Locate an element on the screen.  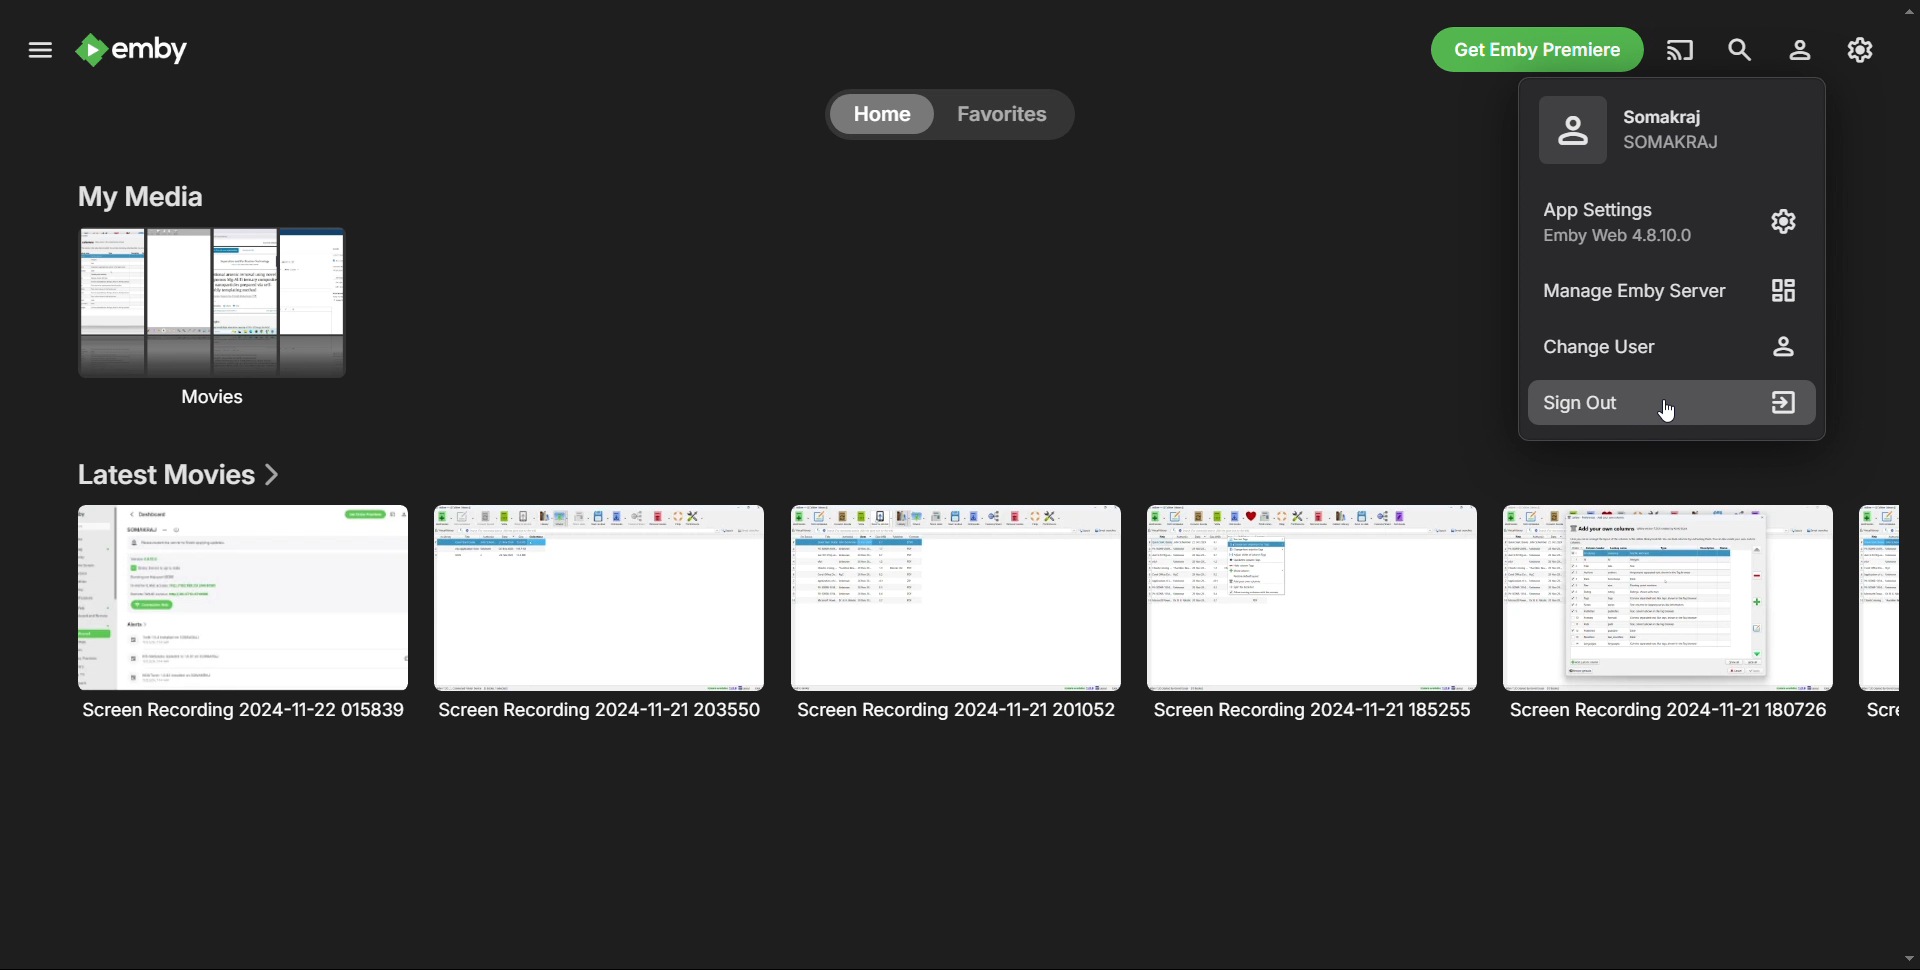
movies folder is located at coordinates (212, 316).